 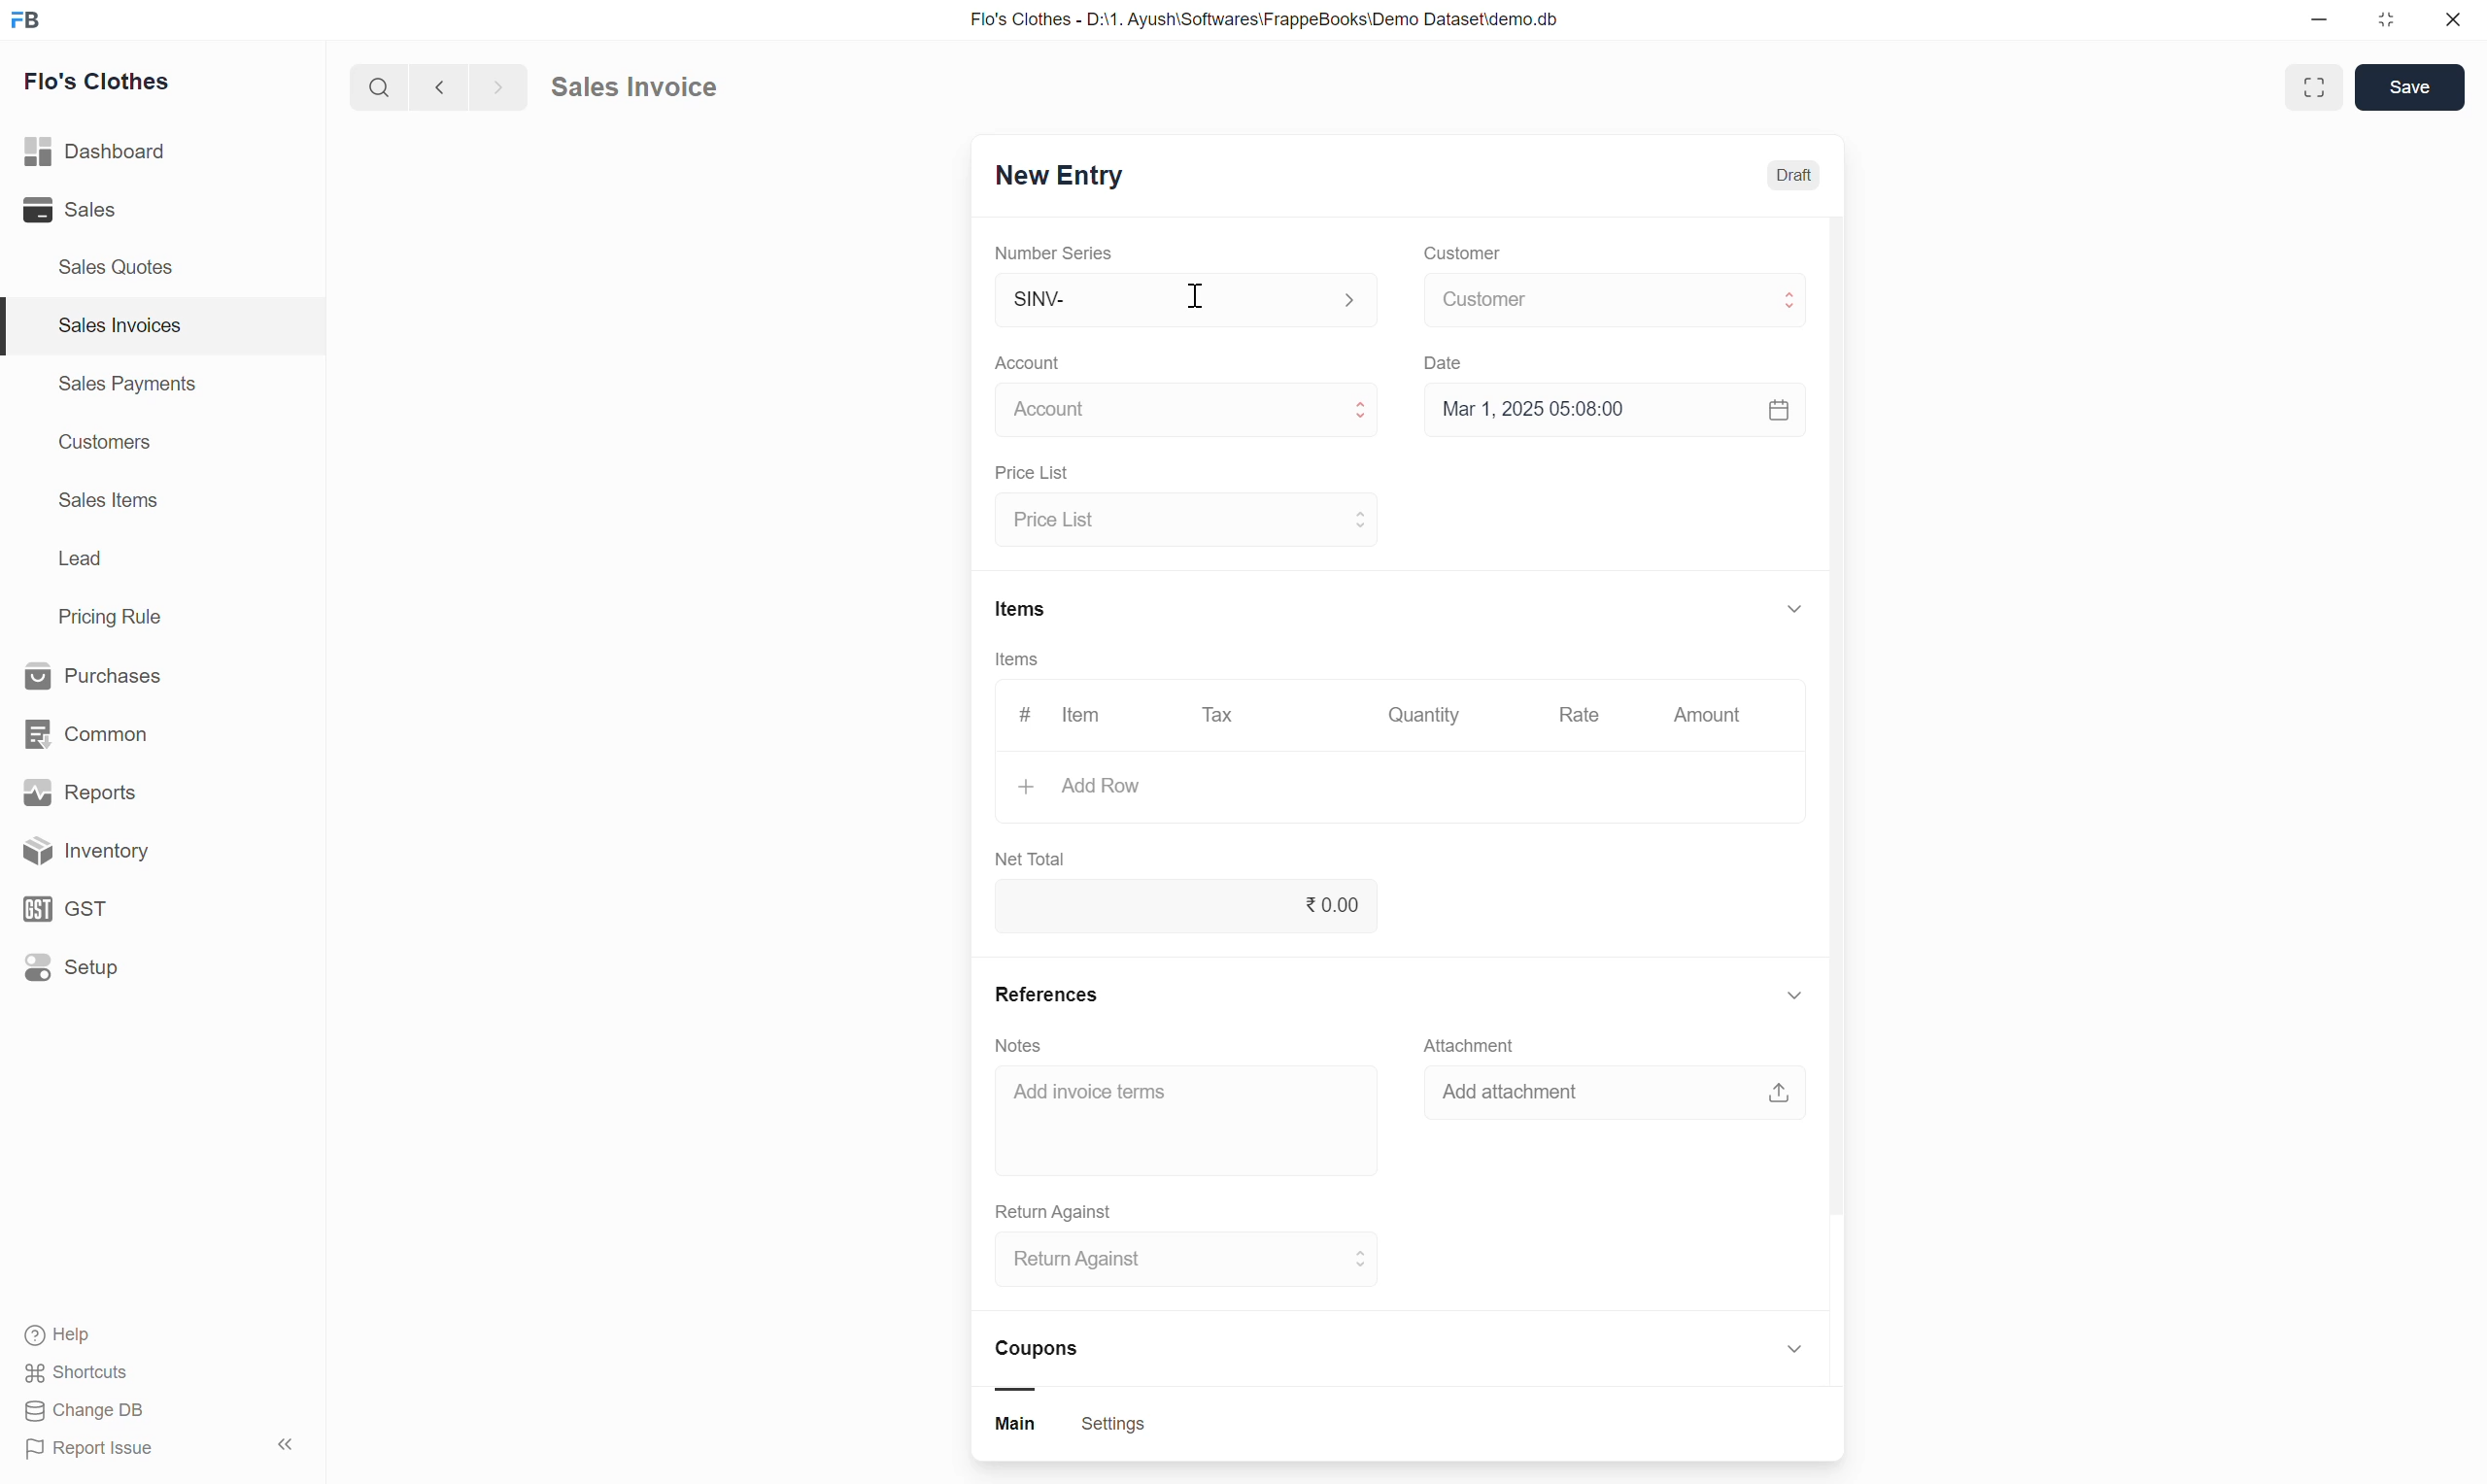 I want to click on GST , so click(x=139, y=907).